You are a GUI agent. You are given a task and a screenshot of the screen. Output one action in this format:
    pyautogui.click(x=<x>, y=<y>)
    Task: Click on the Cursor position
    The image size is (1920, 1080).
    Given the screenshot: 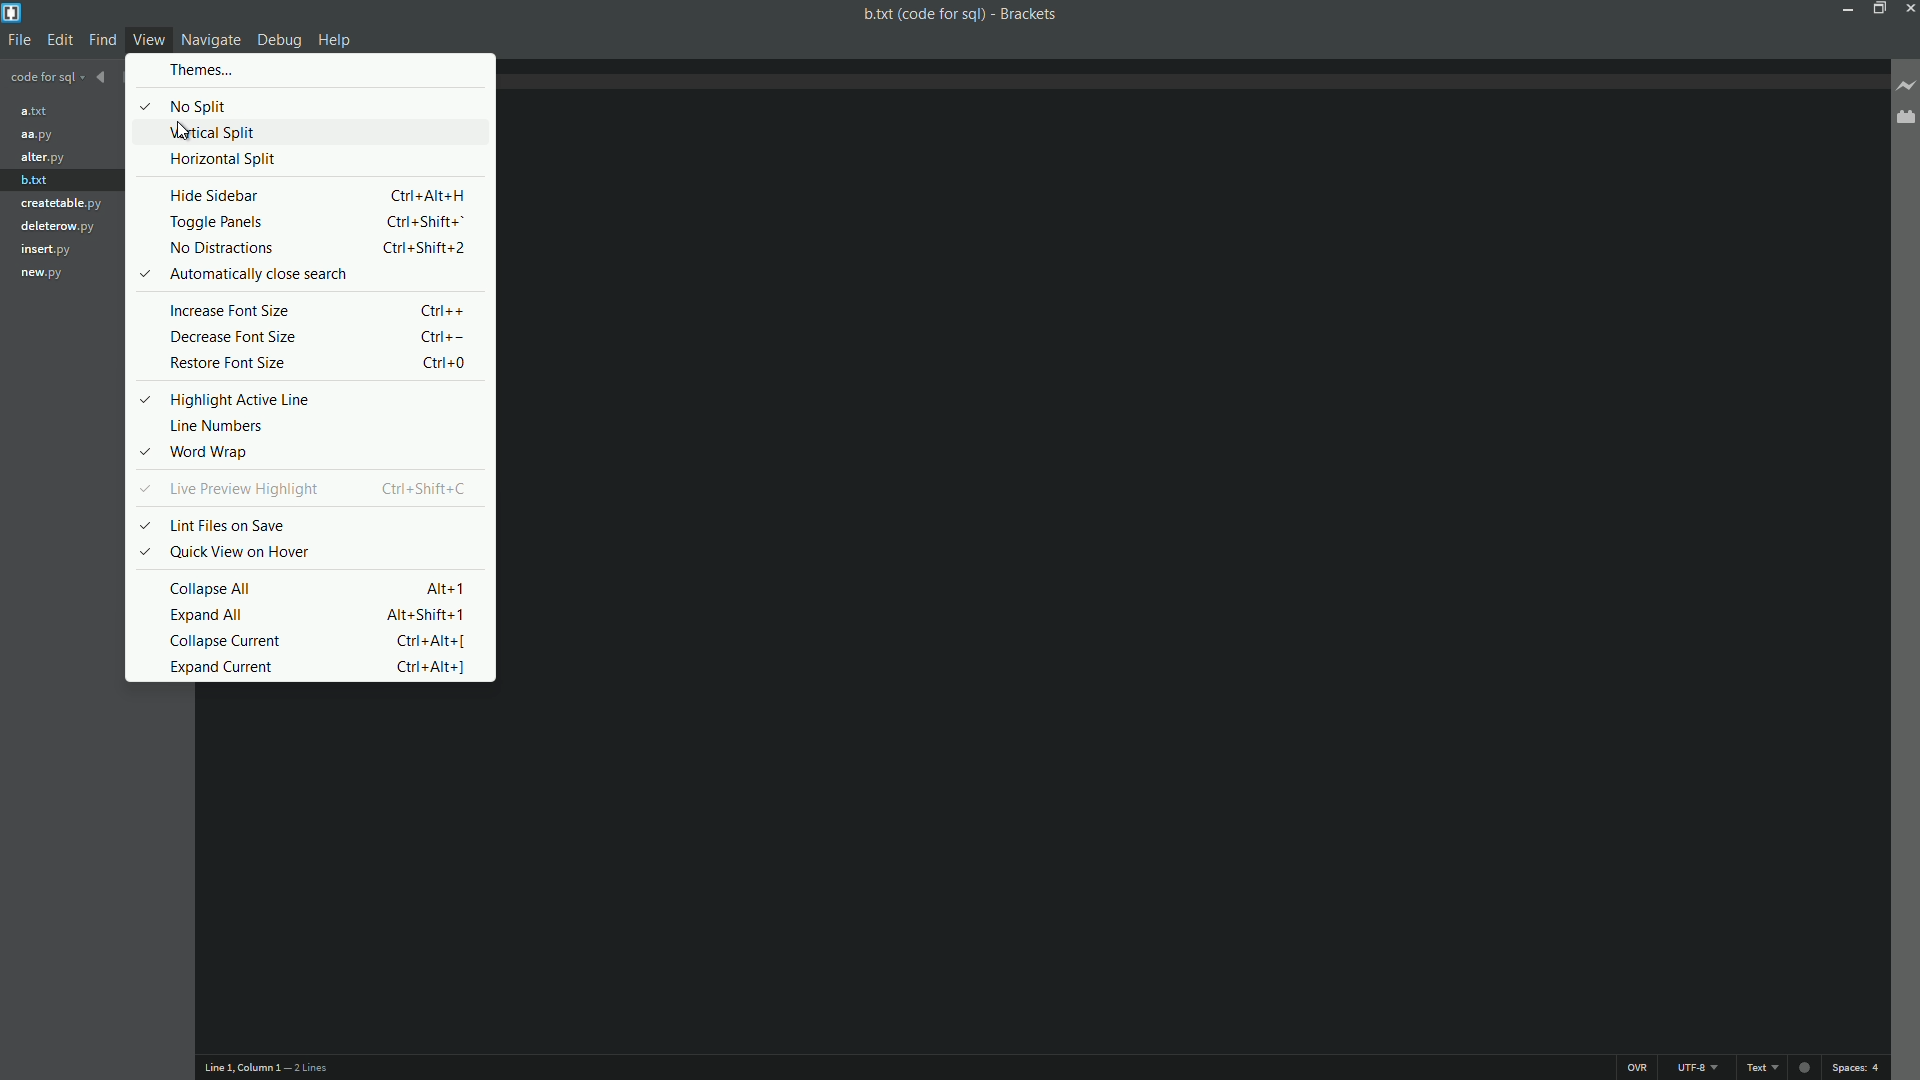 What is the action you would take?
    pyautogui.click(x=235, y=1069)
    